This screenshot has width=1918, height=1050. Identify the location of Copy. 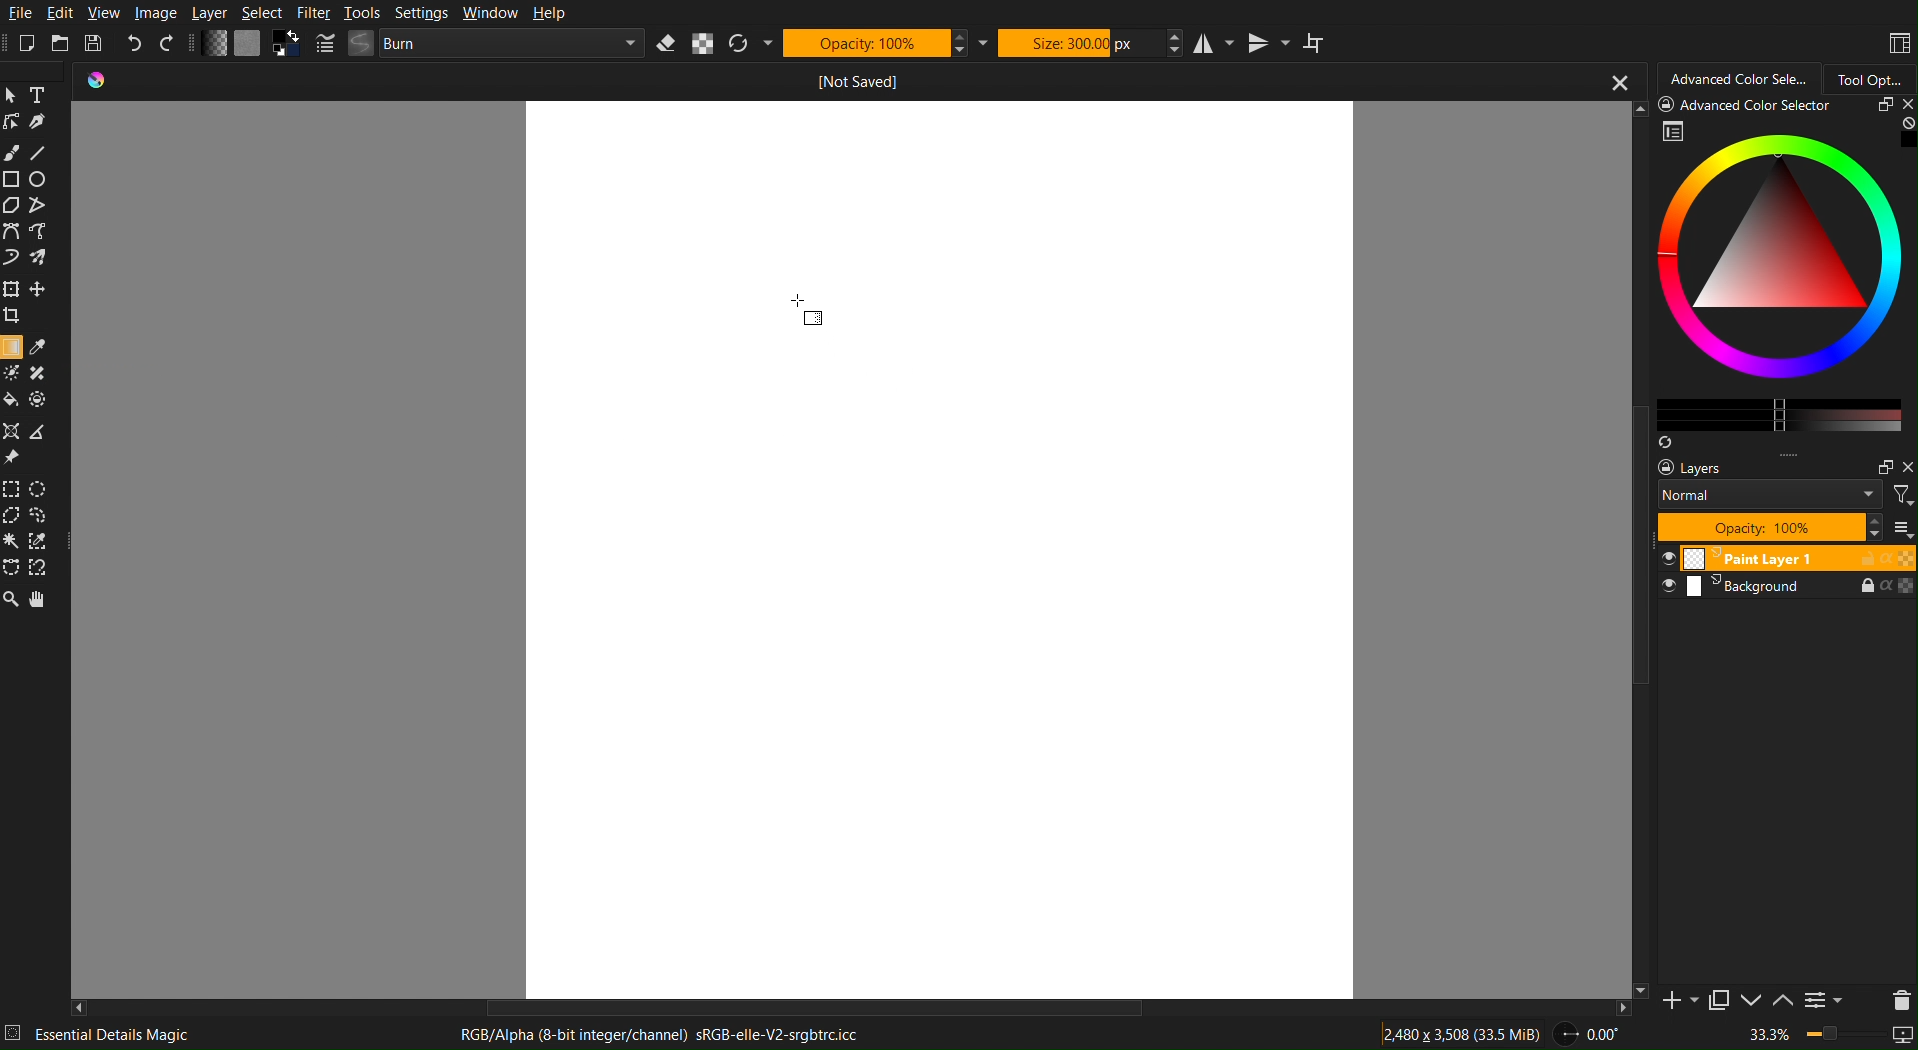
(1719, 1004).